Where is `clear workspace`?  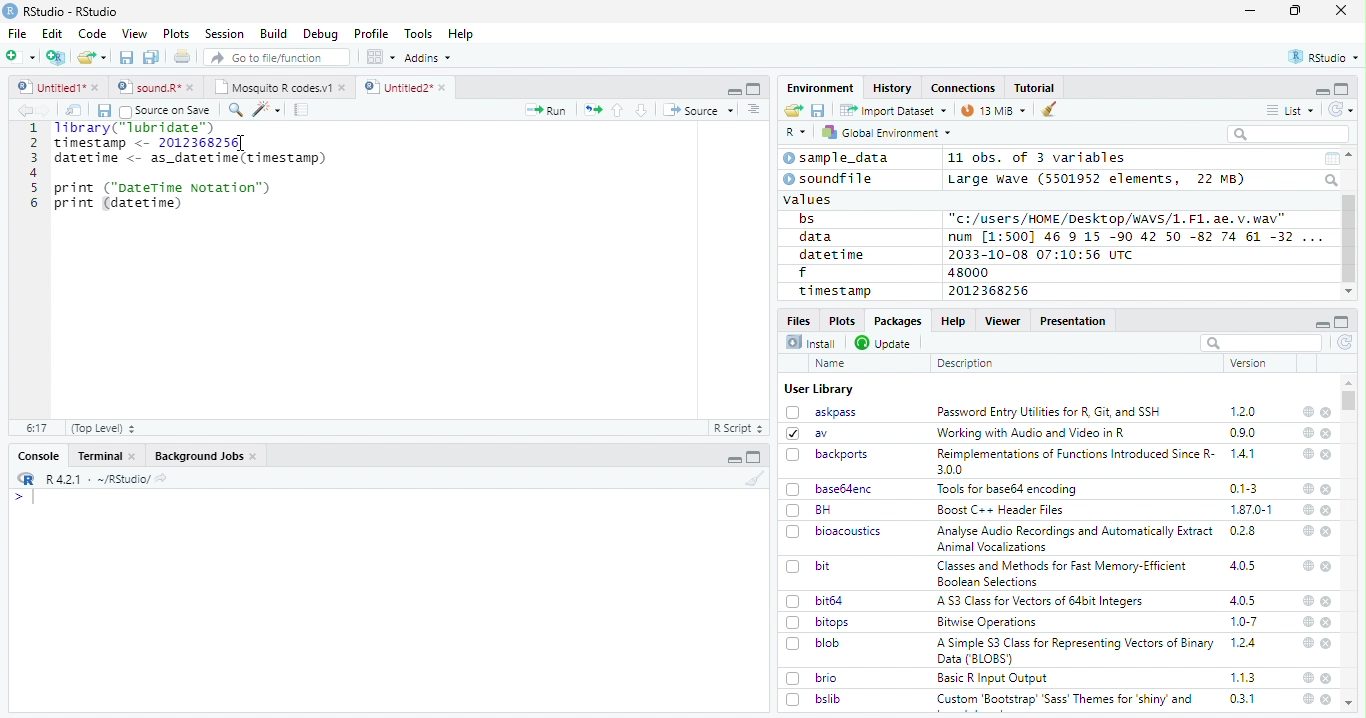
clear workspace is located at coordinates (1050, 110).